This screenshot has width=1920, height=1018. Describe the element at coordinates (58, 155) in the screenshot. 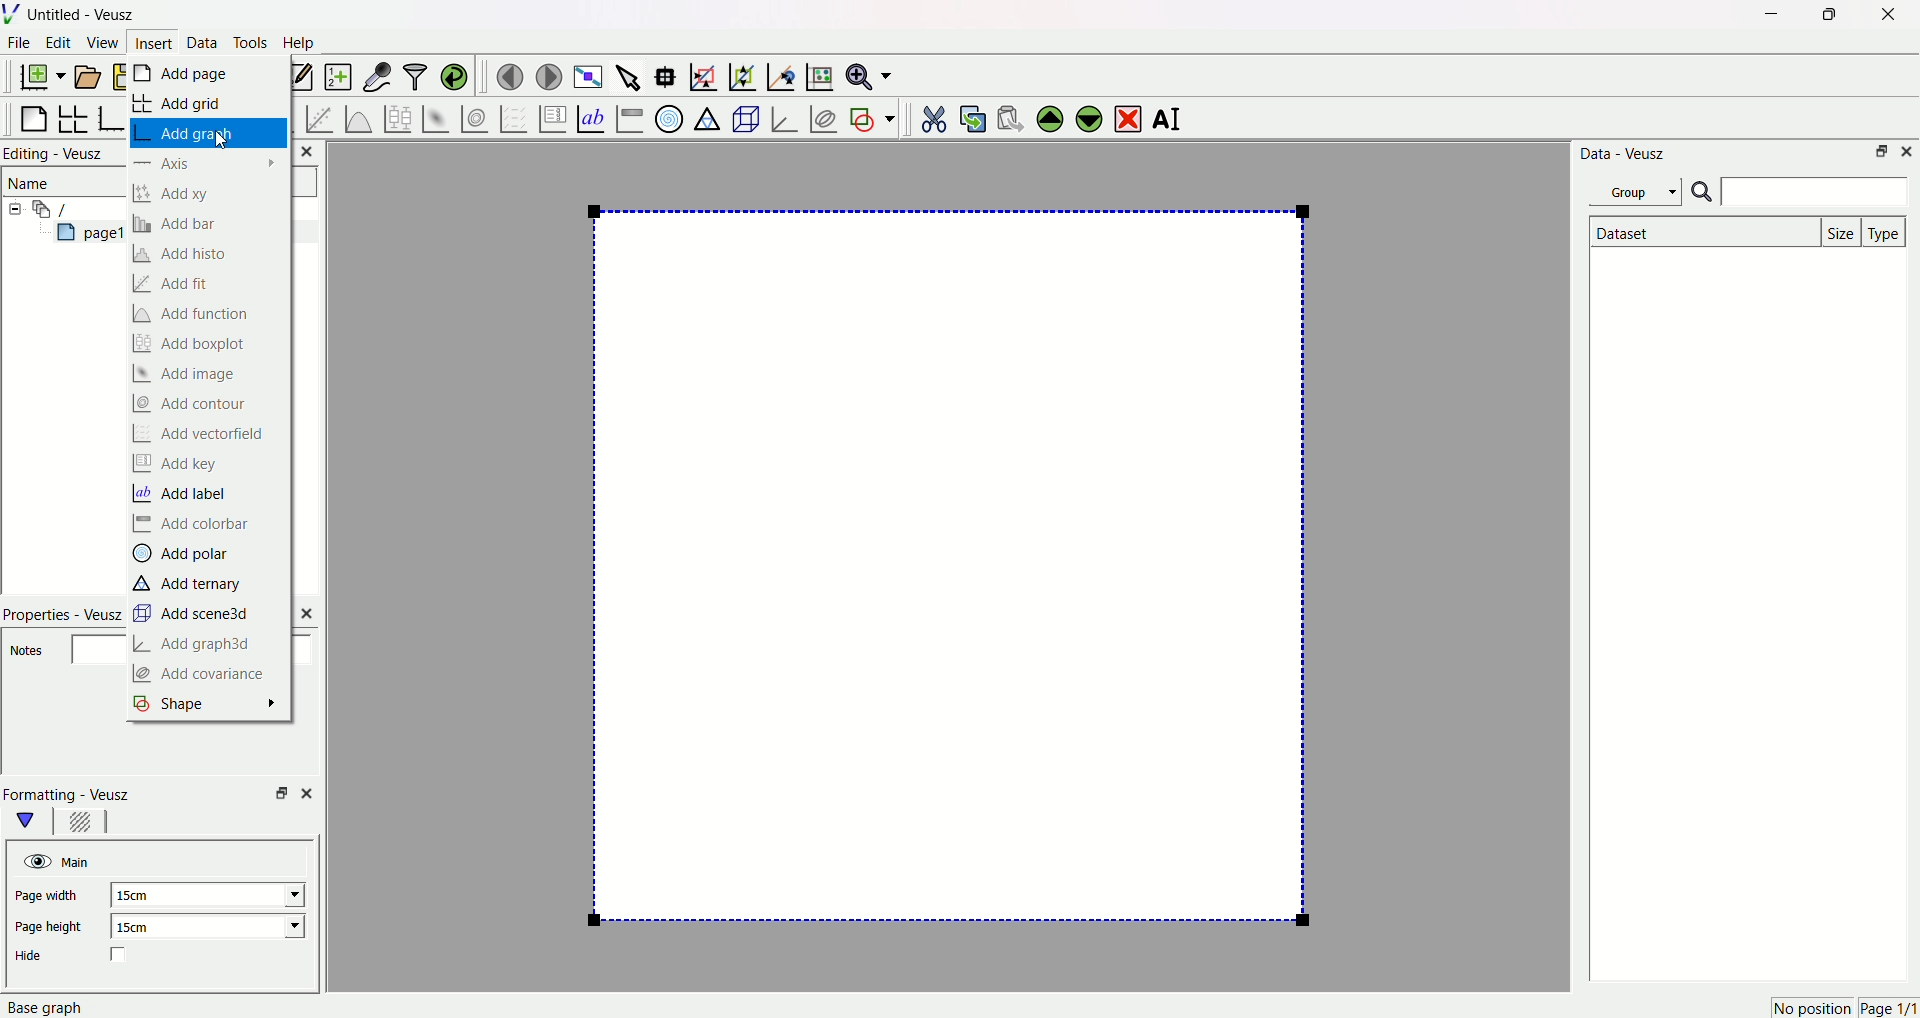

I see `Editing - Veusz` at that location.